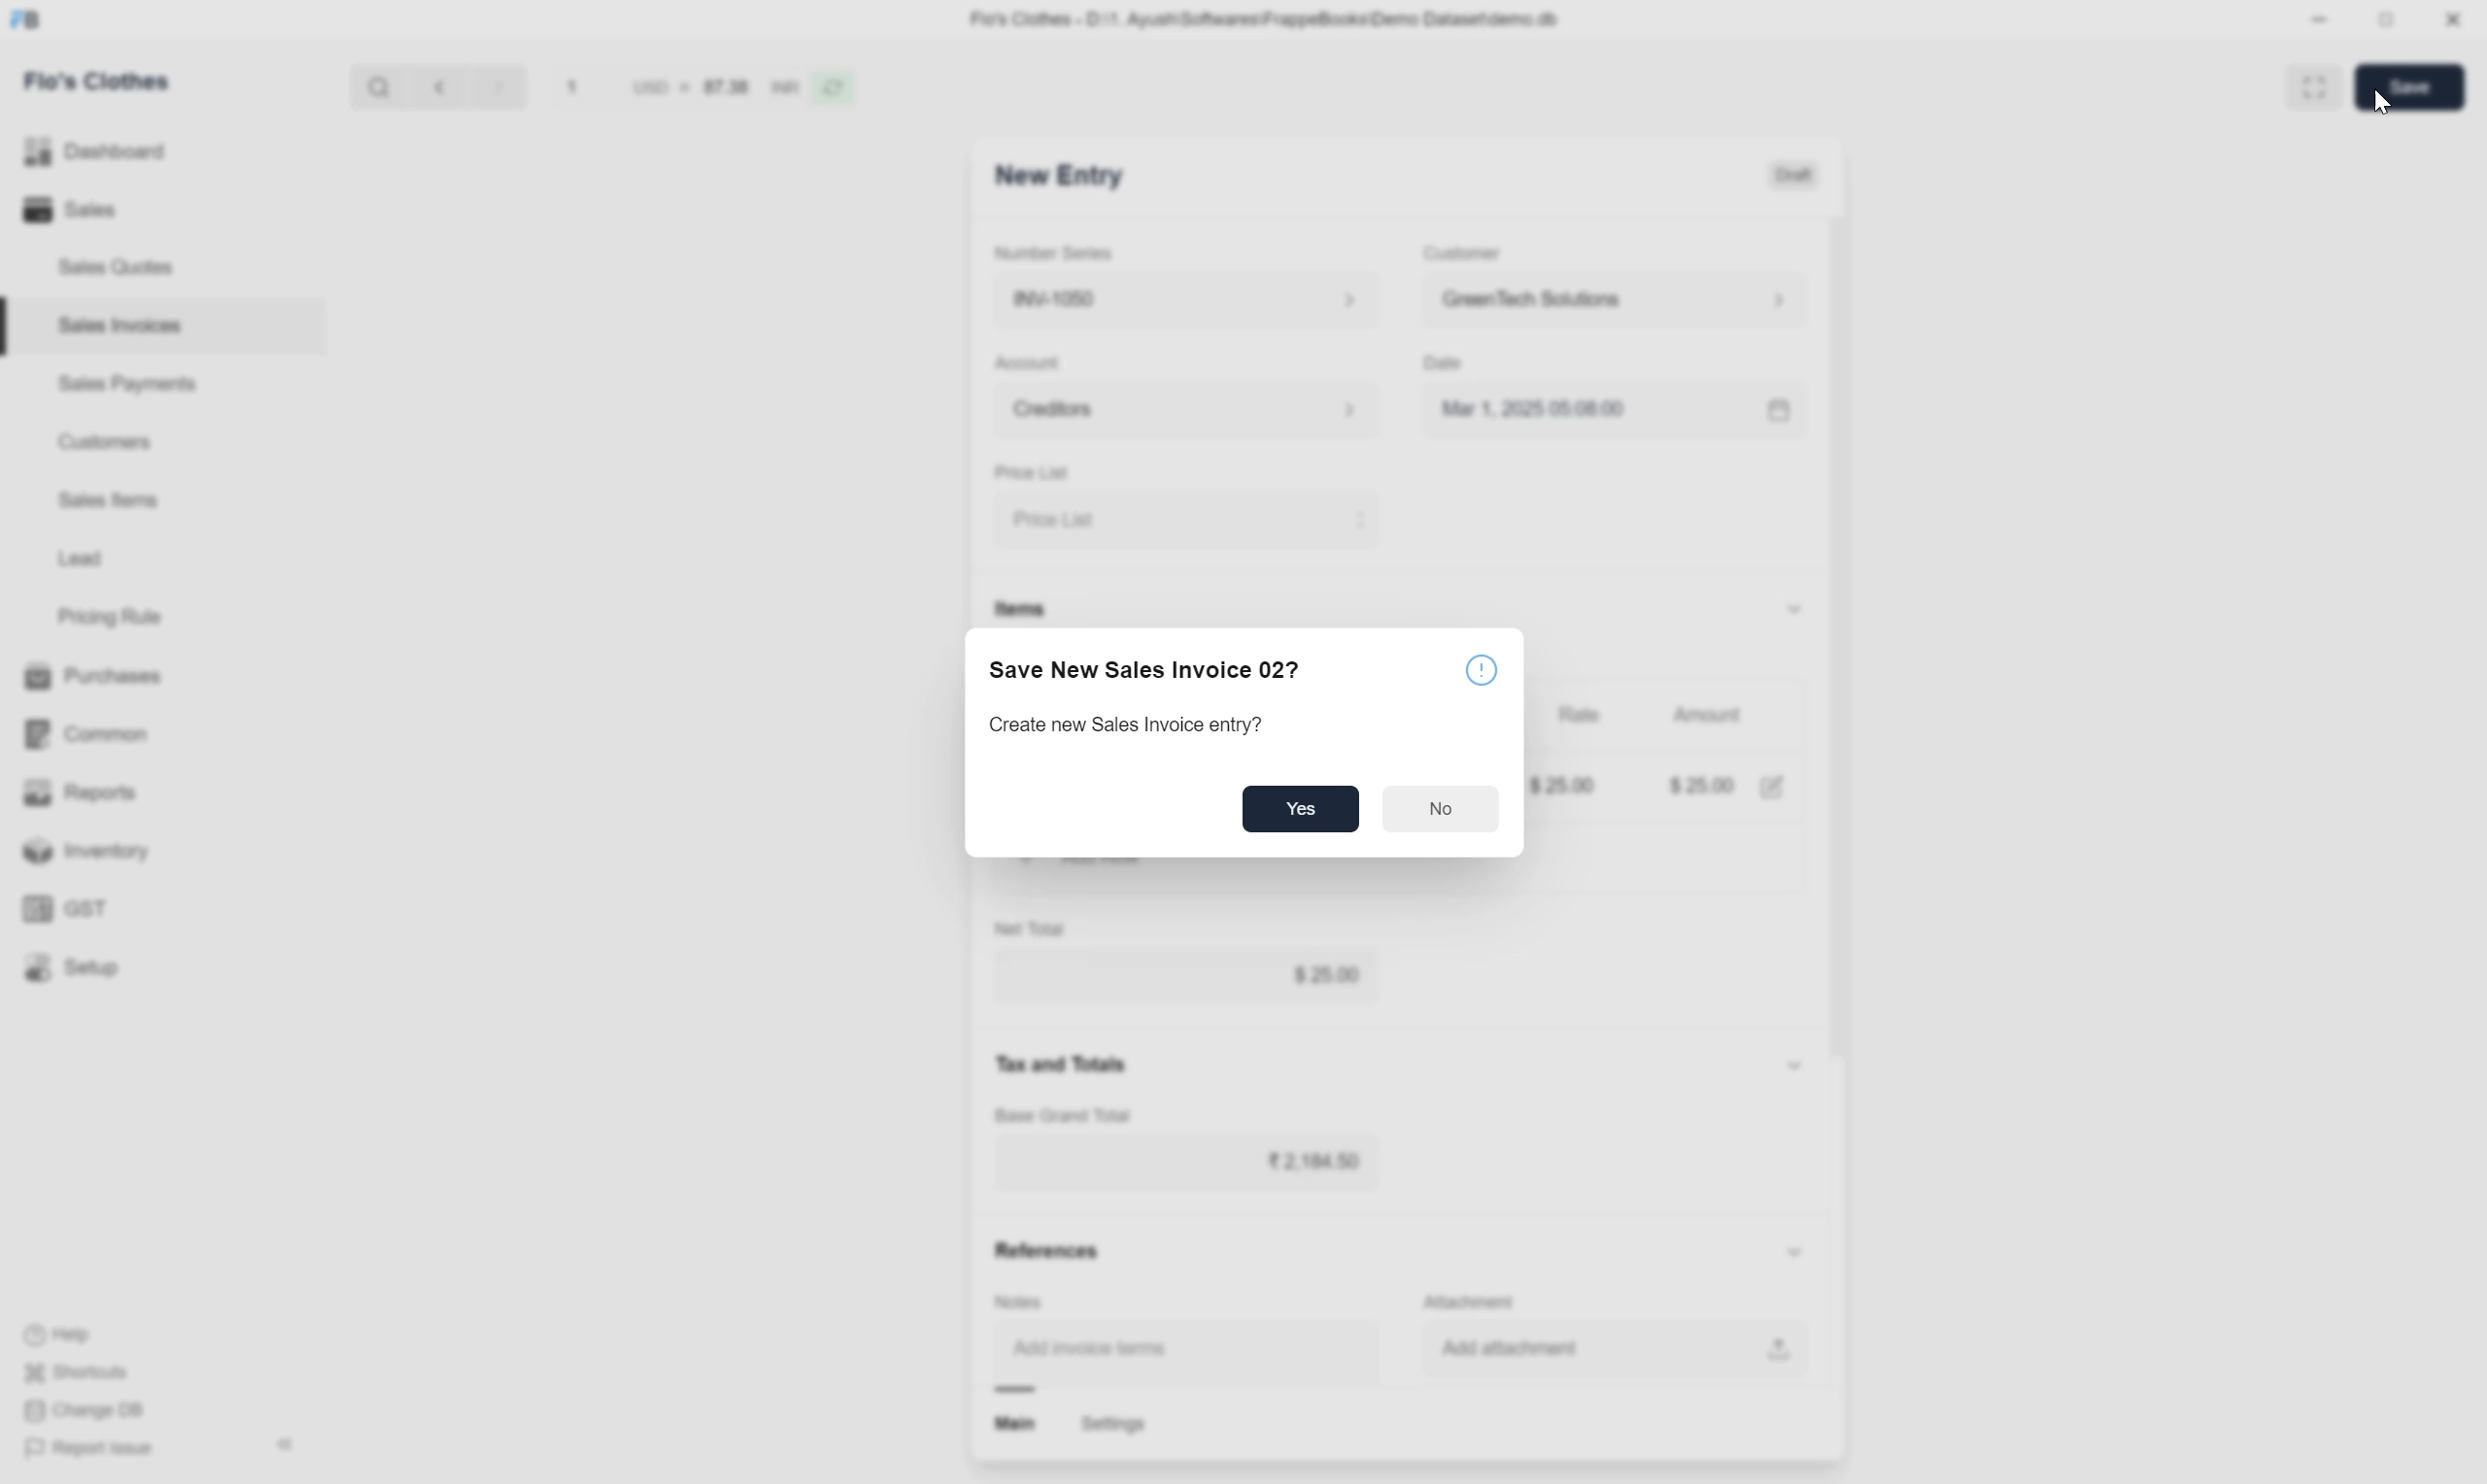 This screenshot has height=1484, width=2487. Describe the element at coordinates (113, 617) in the screenshot. I see `Pricing Rule` at that location.